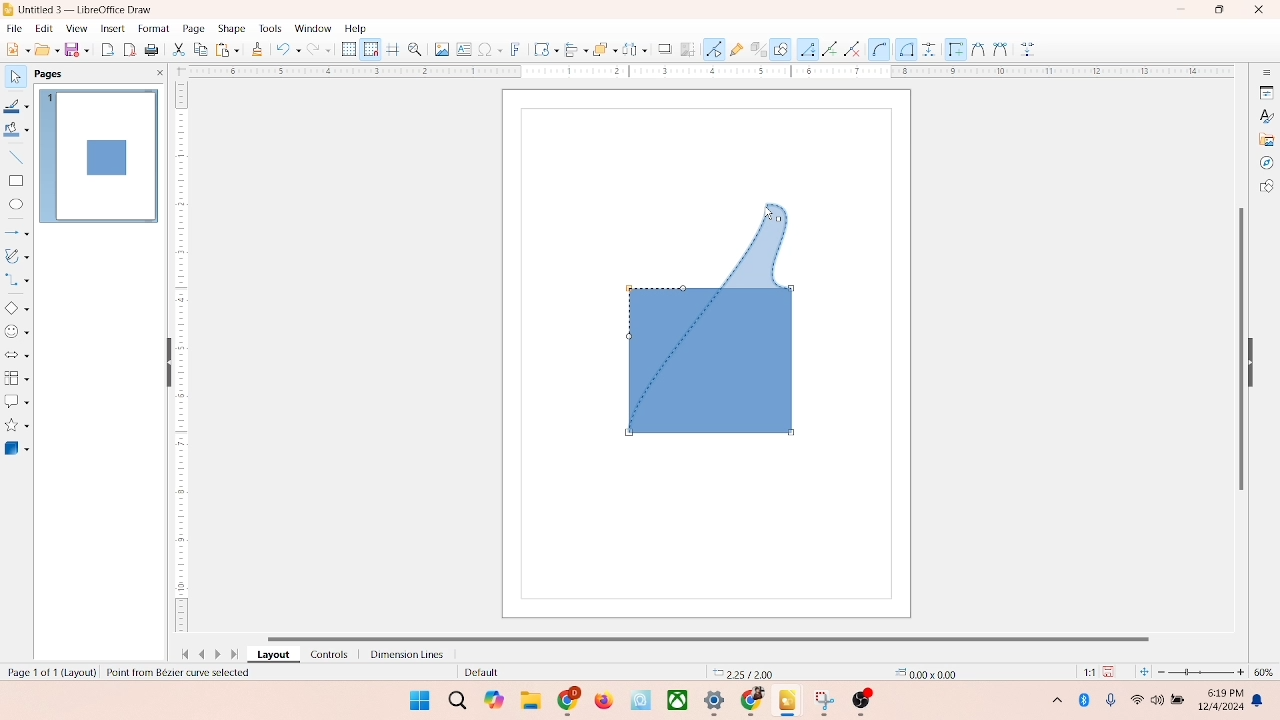 The image size is (1280, 720). I want to click on styles, so click(1265, 115).